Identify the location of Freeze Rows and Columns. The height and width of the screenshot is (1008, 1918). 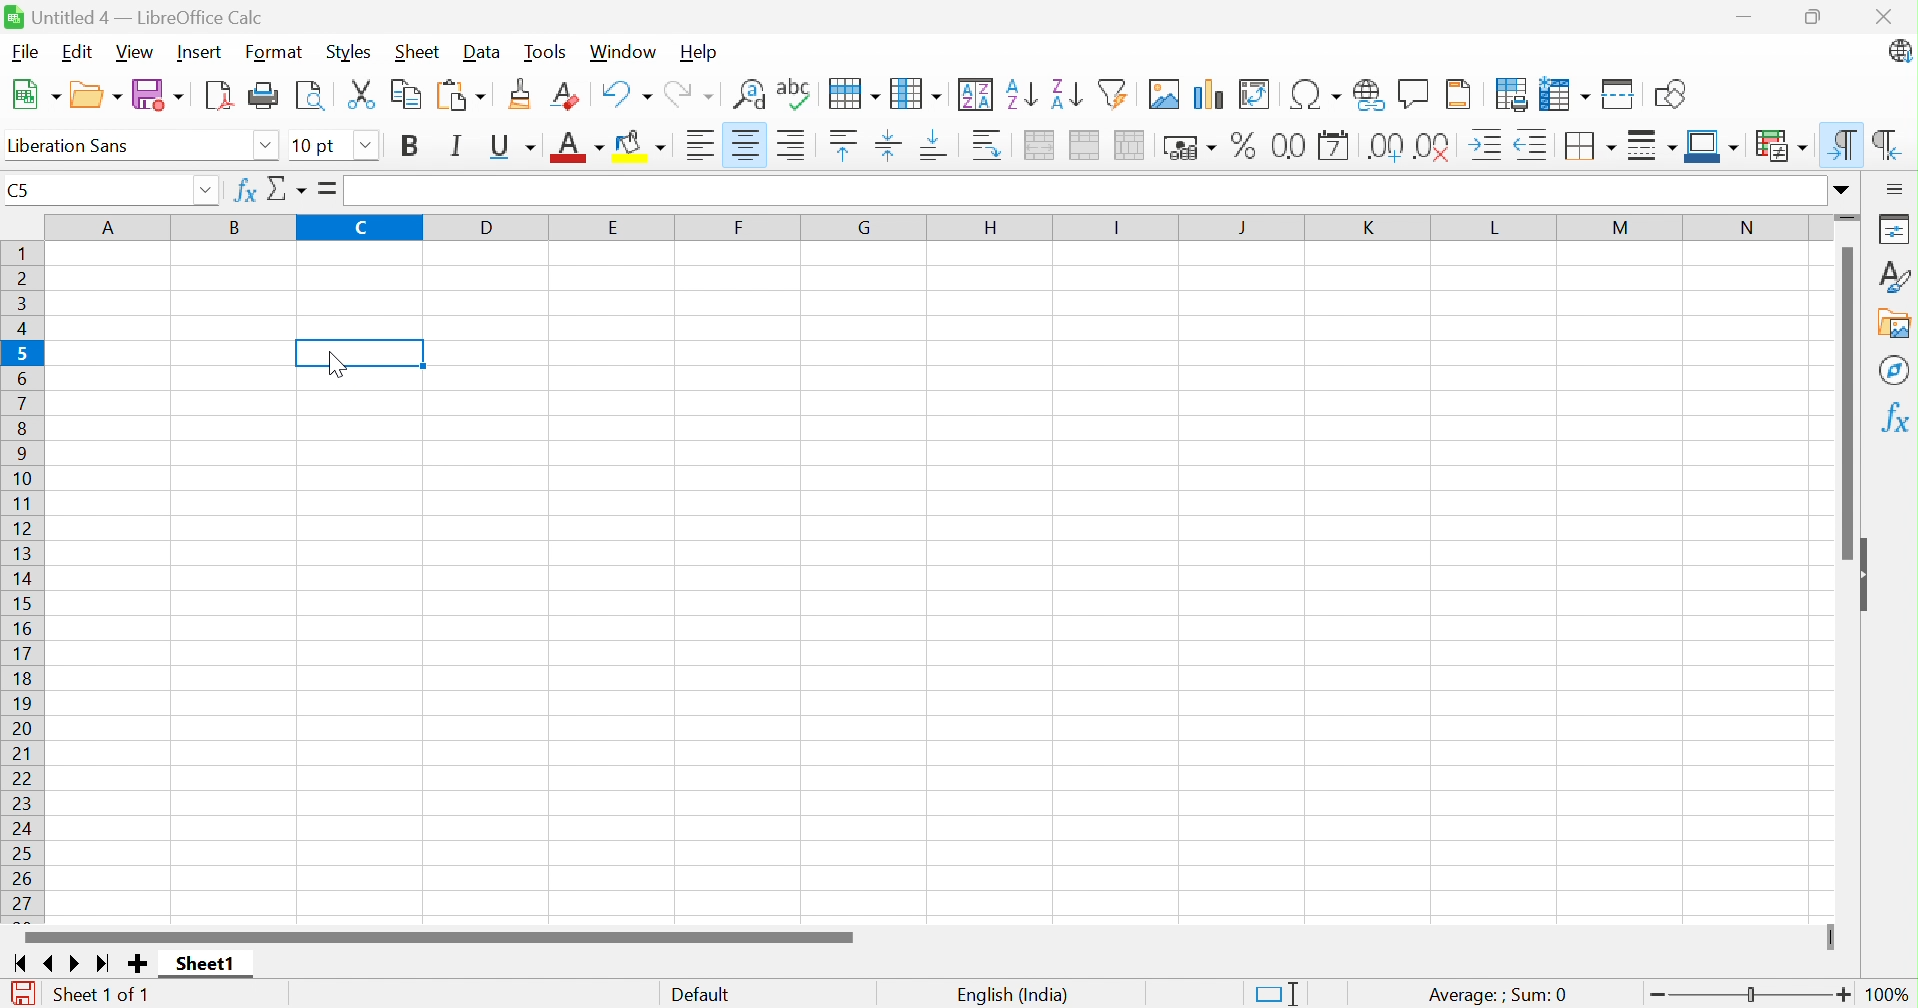
(1566, 94).